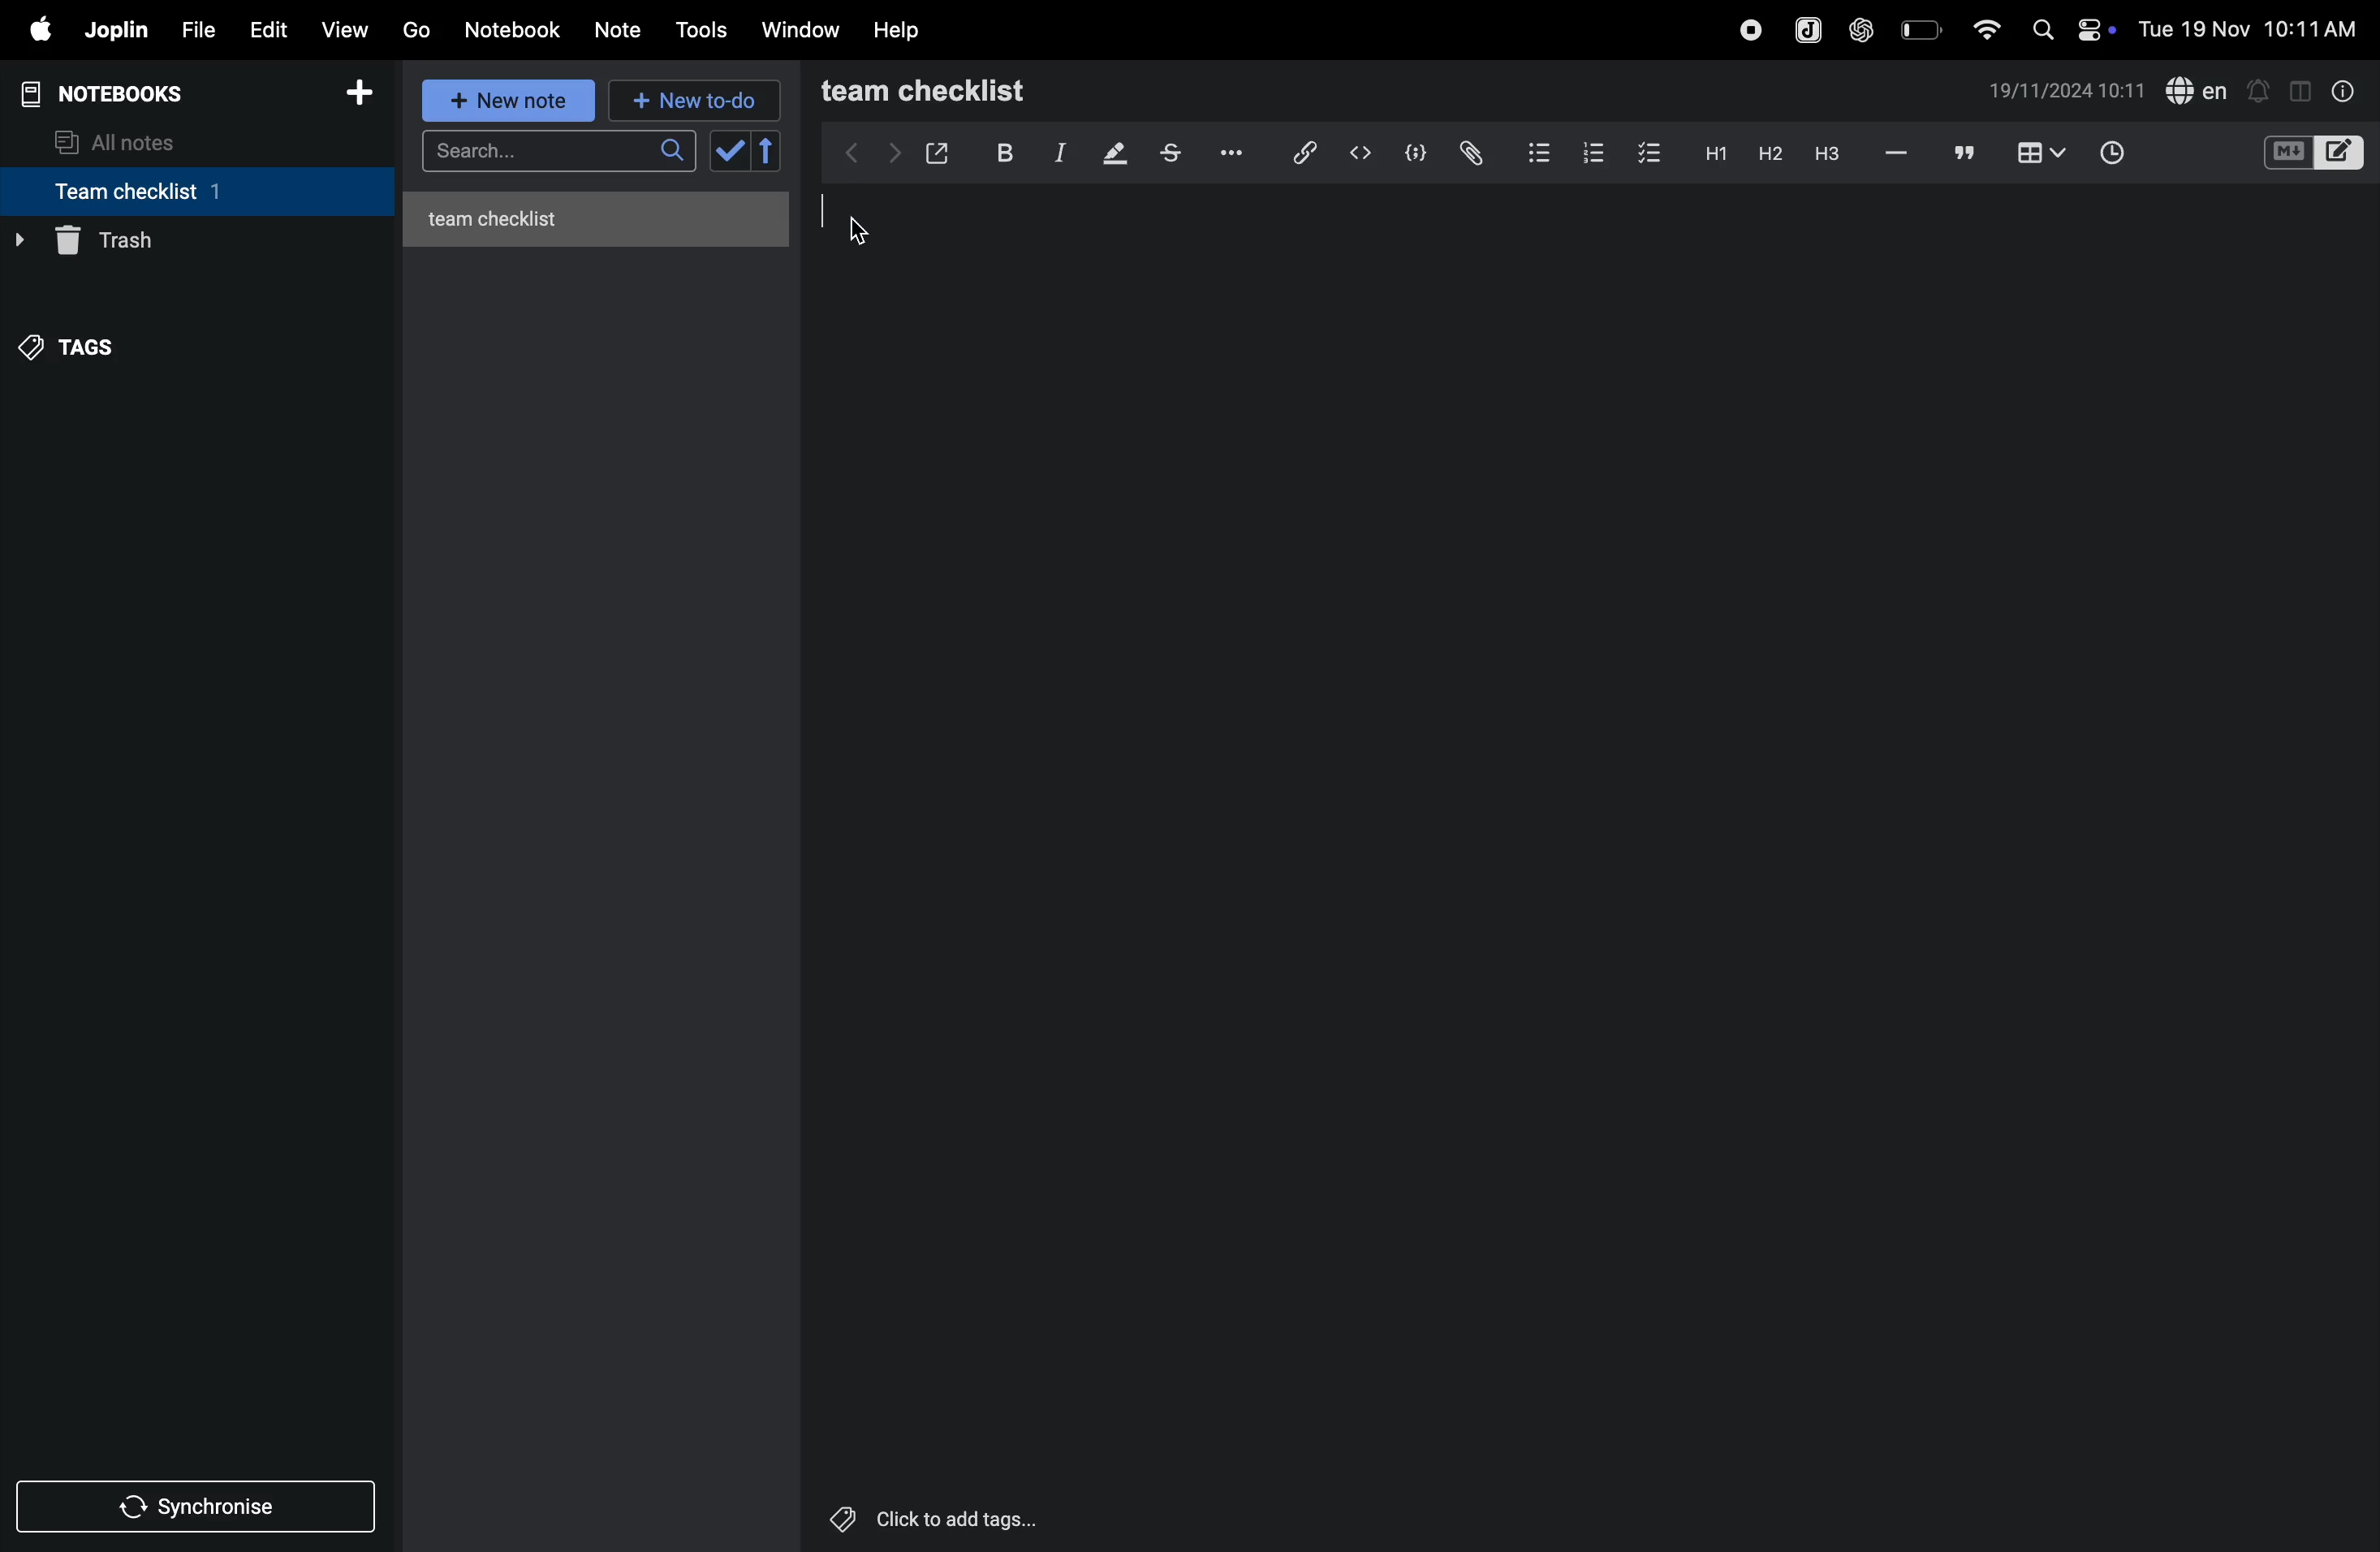 Image resolution: width=2380 pixels, height=1552 pixels. I want to click on table, so click(2038, 152).